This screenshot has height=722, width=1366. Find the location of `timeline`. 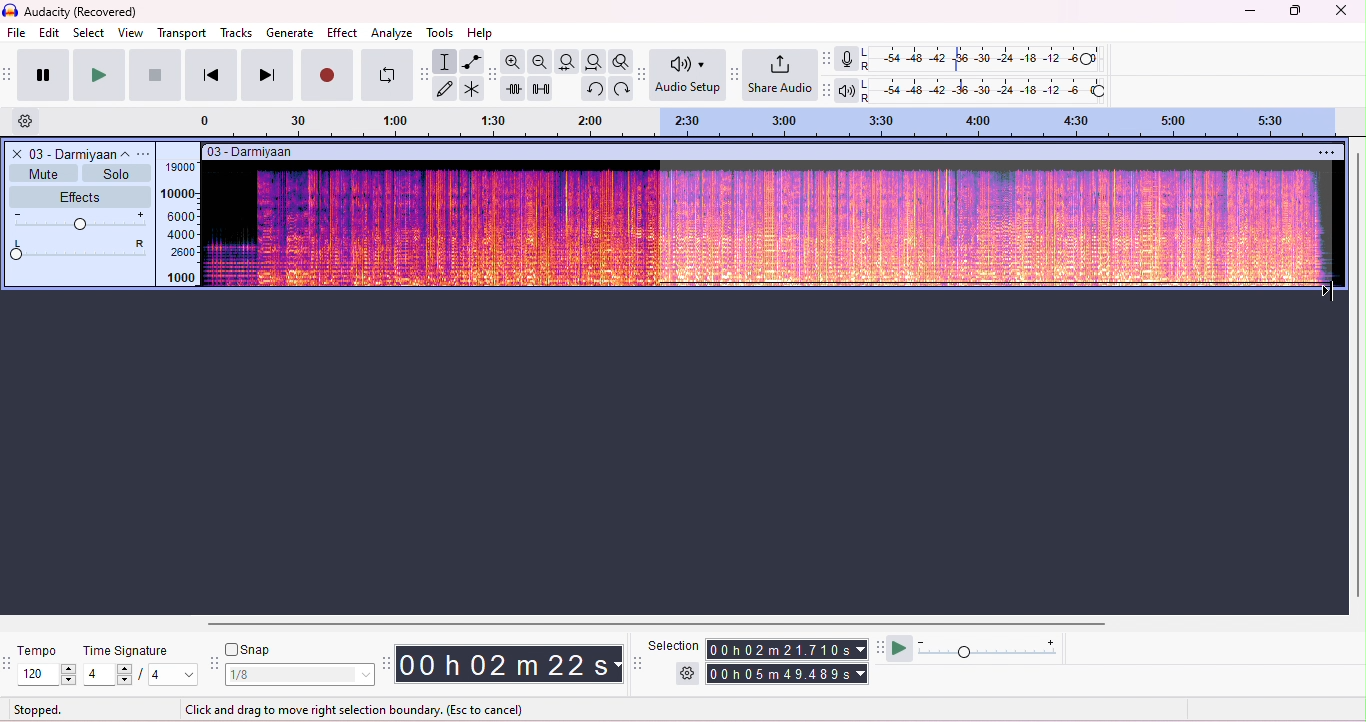

timeline is located at coordinates (779, 122).